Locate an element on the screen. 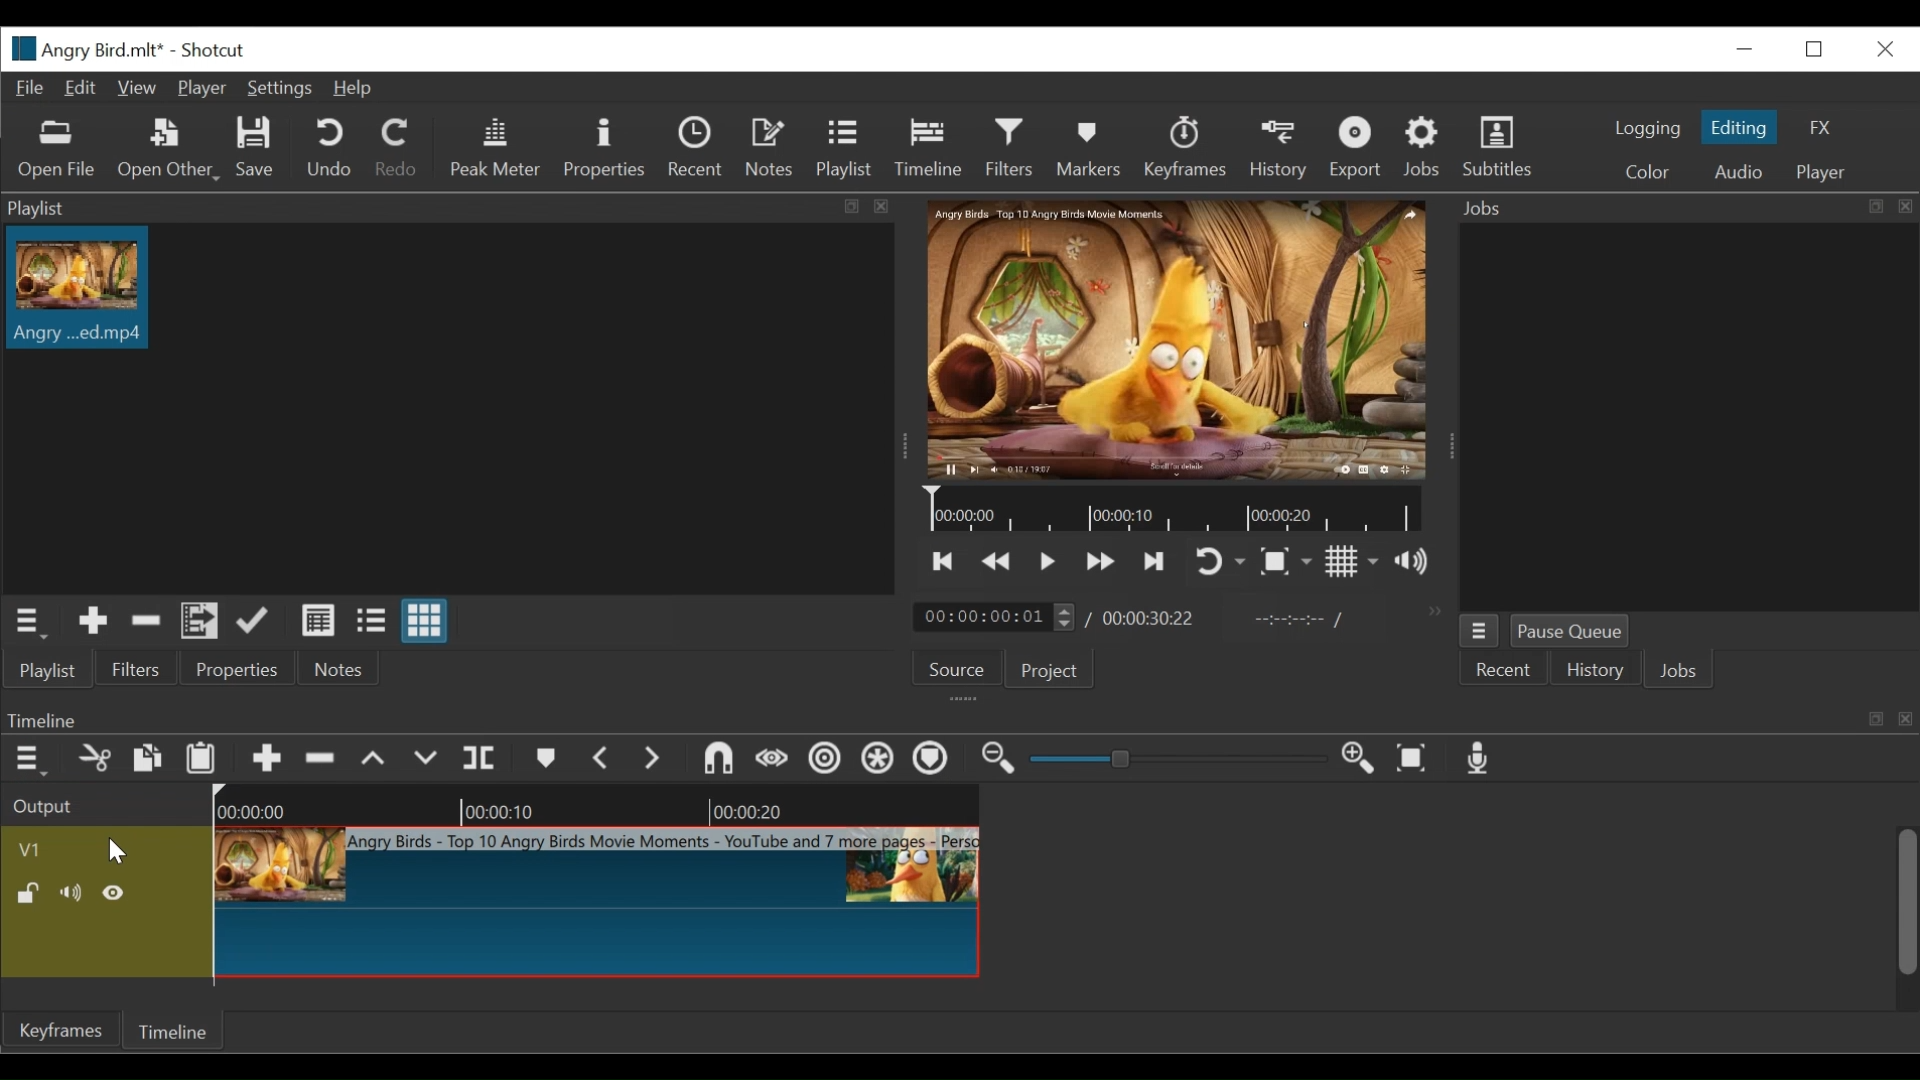  Shotcut is located at coordinates (218, 52).